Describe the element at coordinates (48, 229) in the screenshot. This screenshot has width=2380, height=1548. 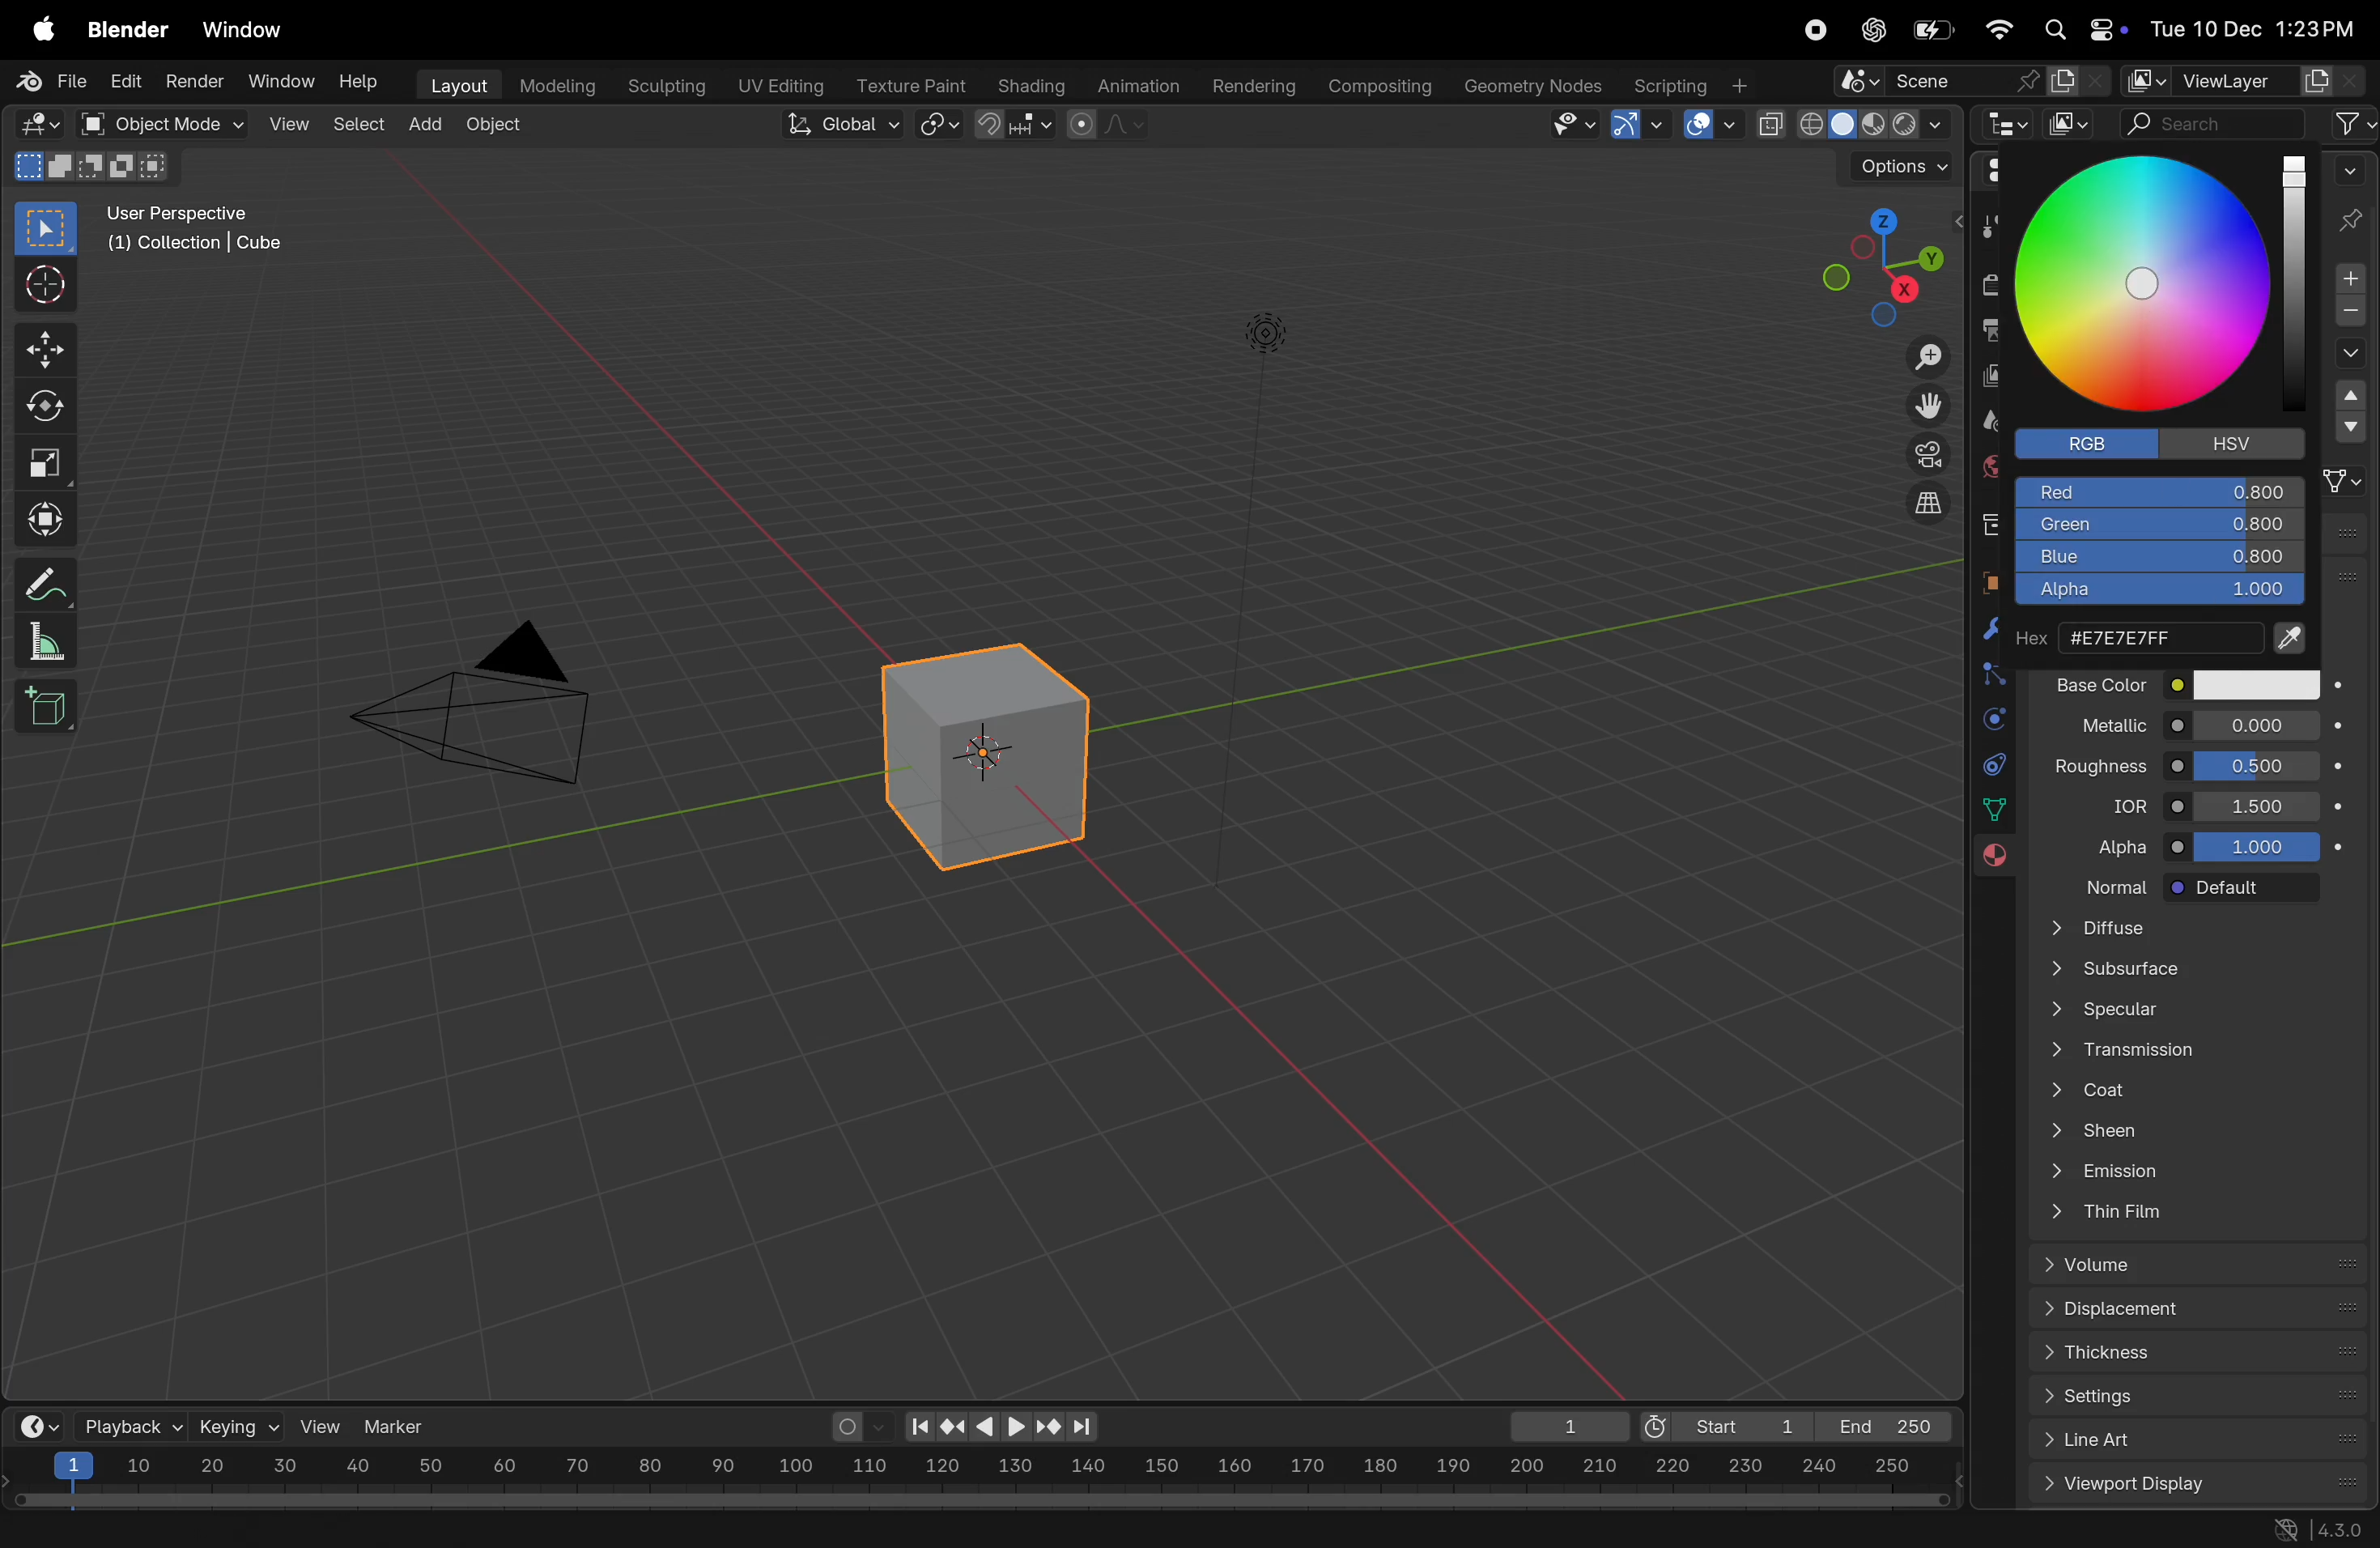
I see `select` at that location.